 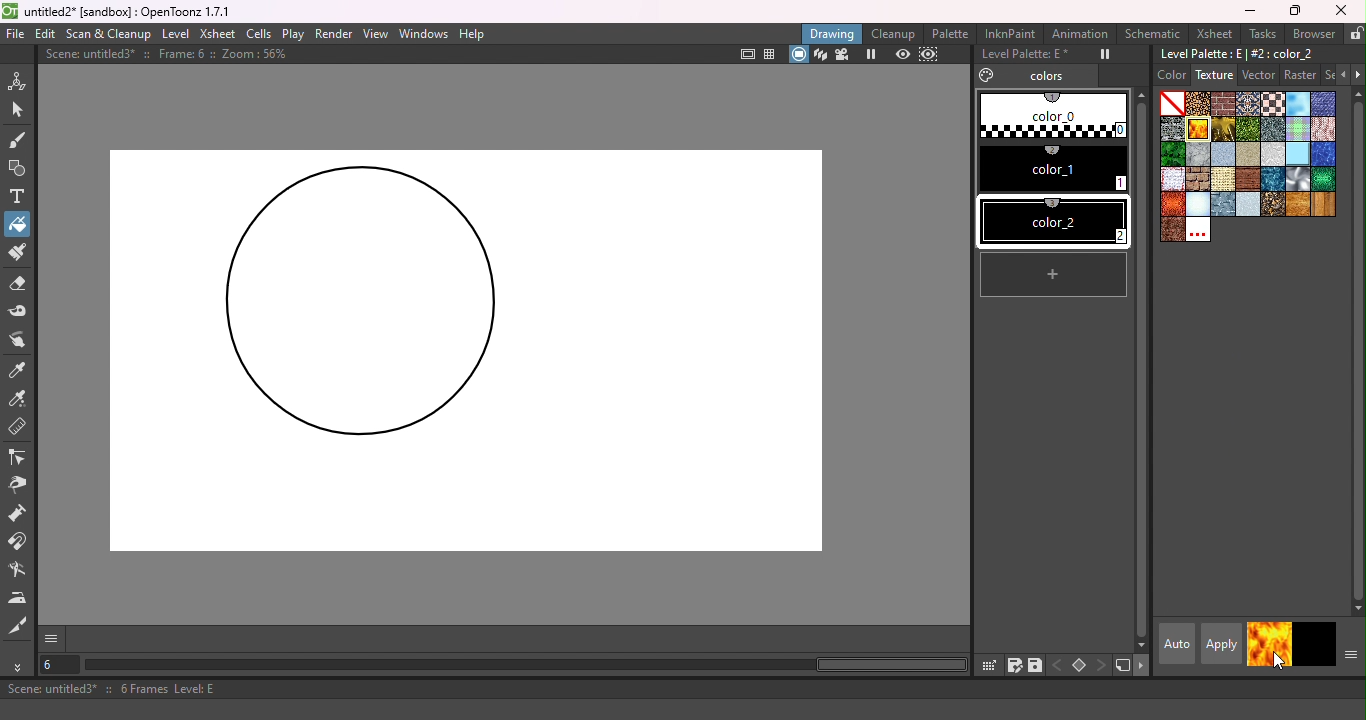 I want to click on Gold.bmp, so click(x=1224, y=129).